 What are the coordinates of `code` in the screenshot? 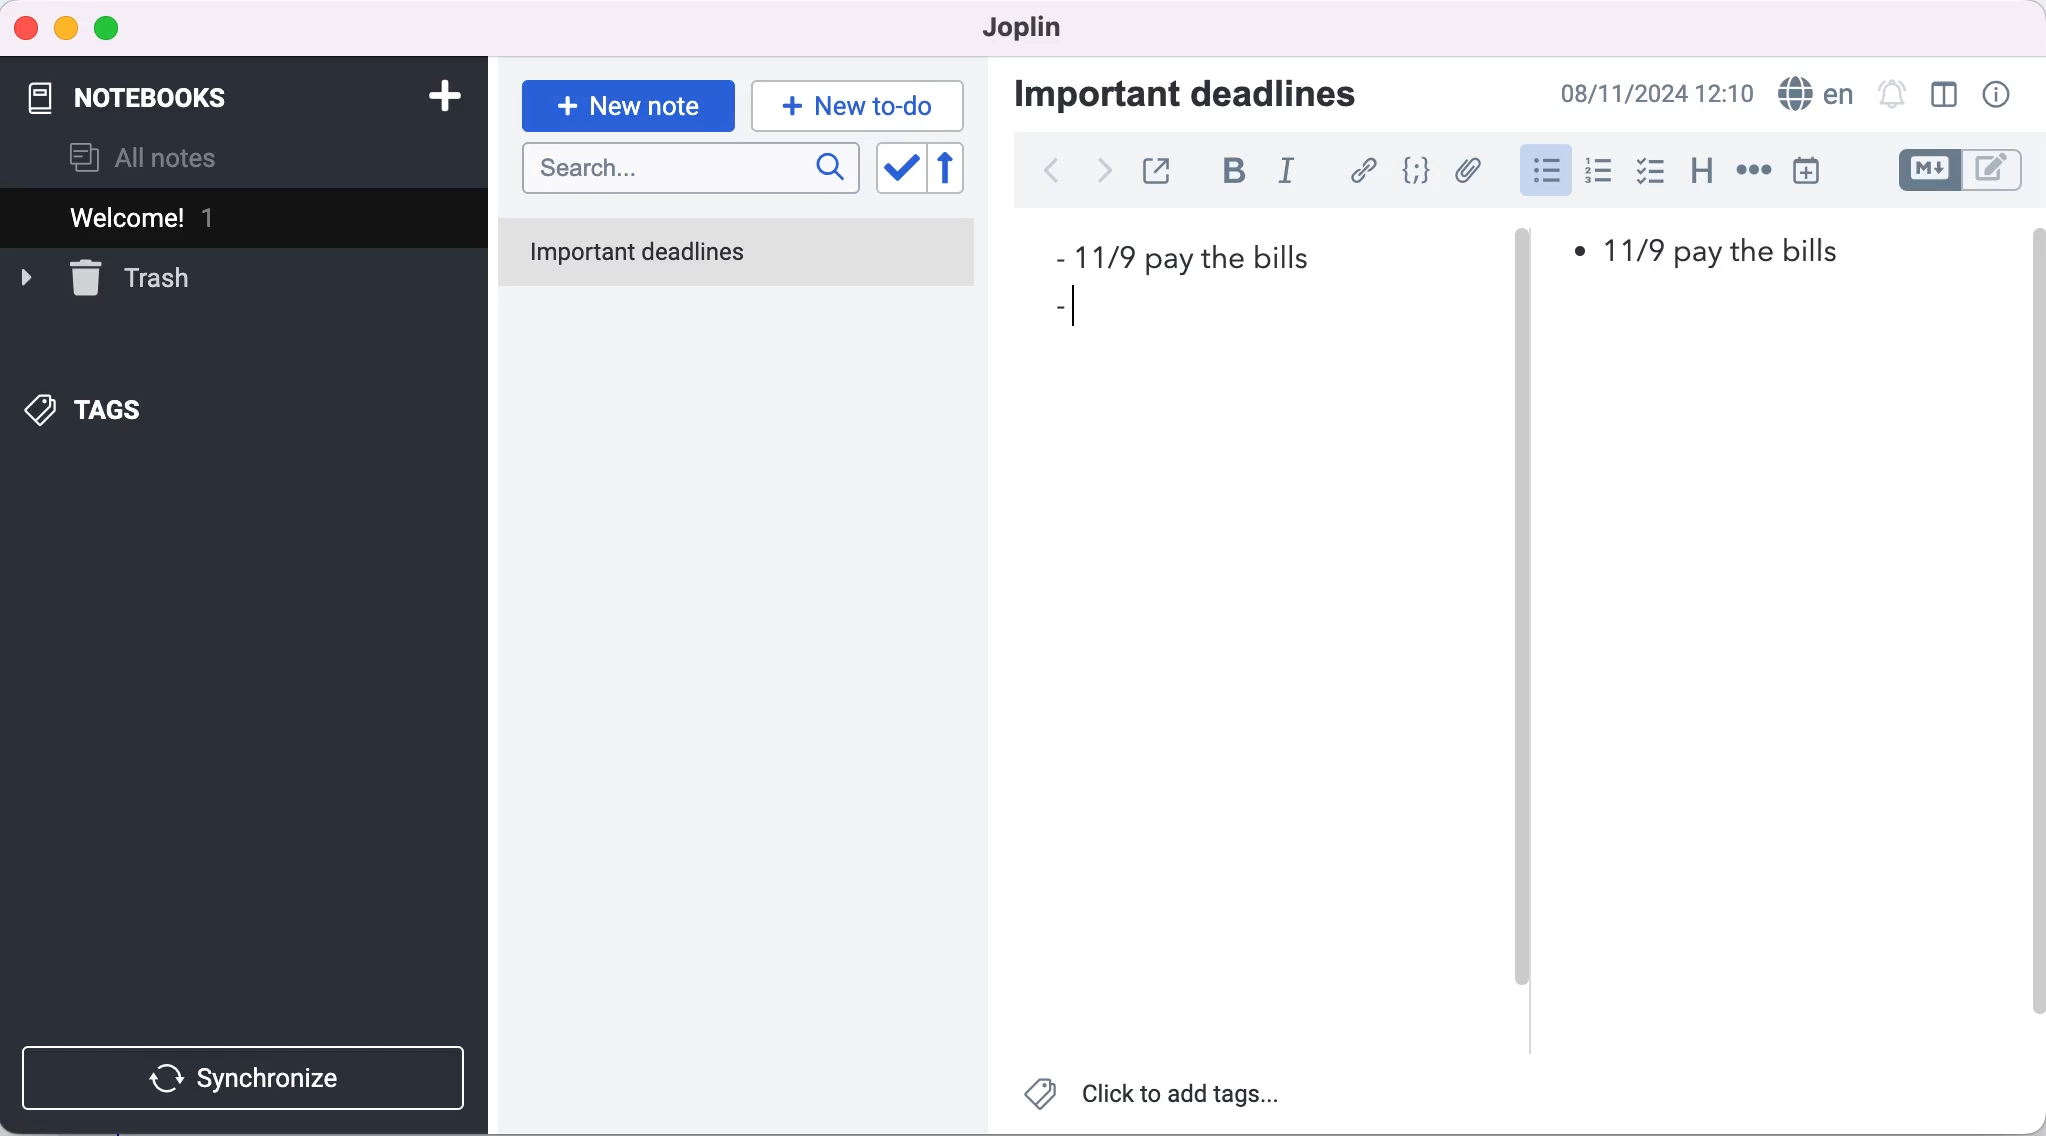 It's located at (1416, 172).